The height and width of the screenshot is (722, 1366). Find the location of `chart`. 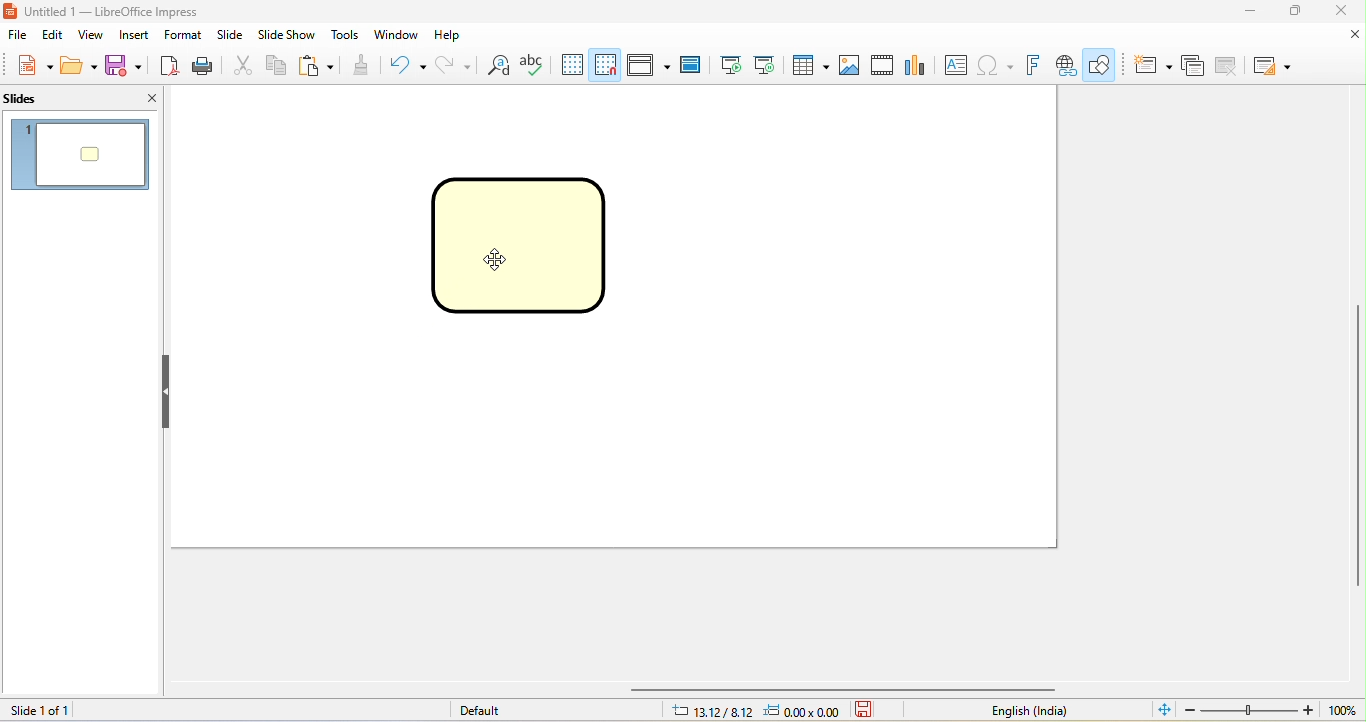

chart is located at coordinates (923, 65).